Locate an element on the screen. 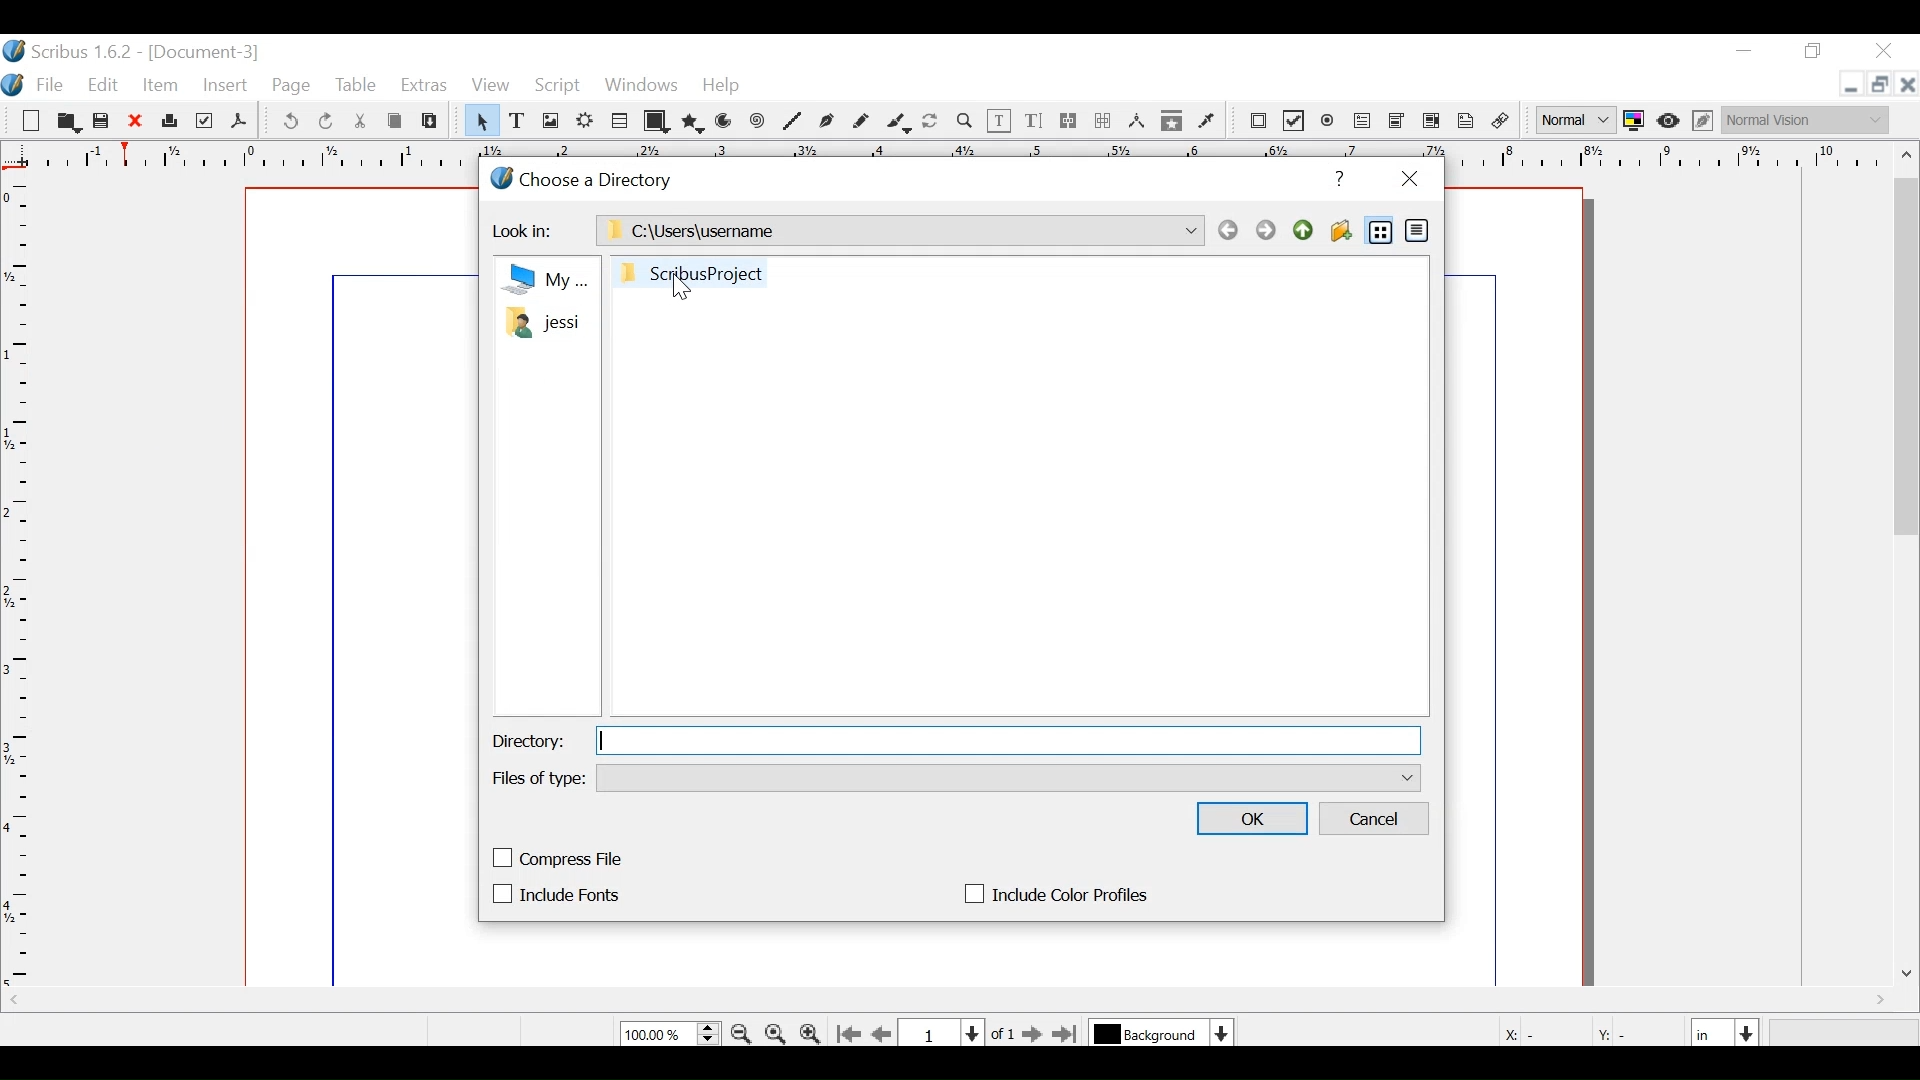  Edit contents of frame  is located at coordinates (1000, 121).